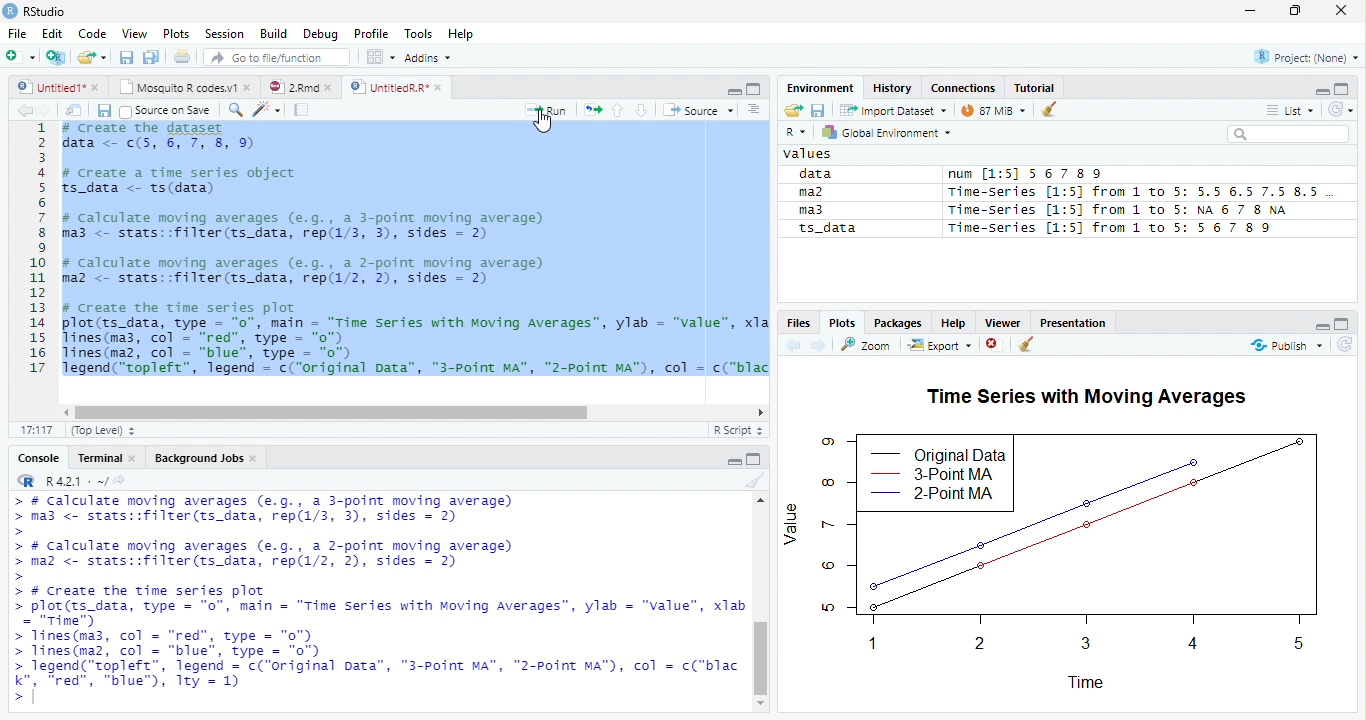 Image resolution: width=1366 pixels, height=720 pixels. Describe the element at coordinates (754, 89) in the screenshot. I see `maximize` at that location.